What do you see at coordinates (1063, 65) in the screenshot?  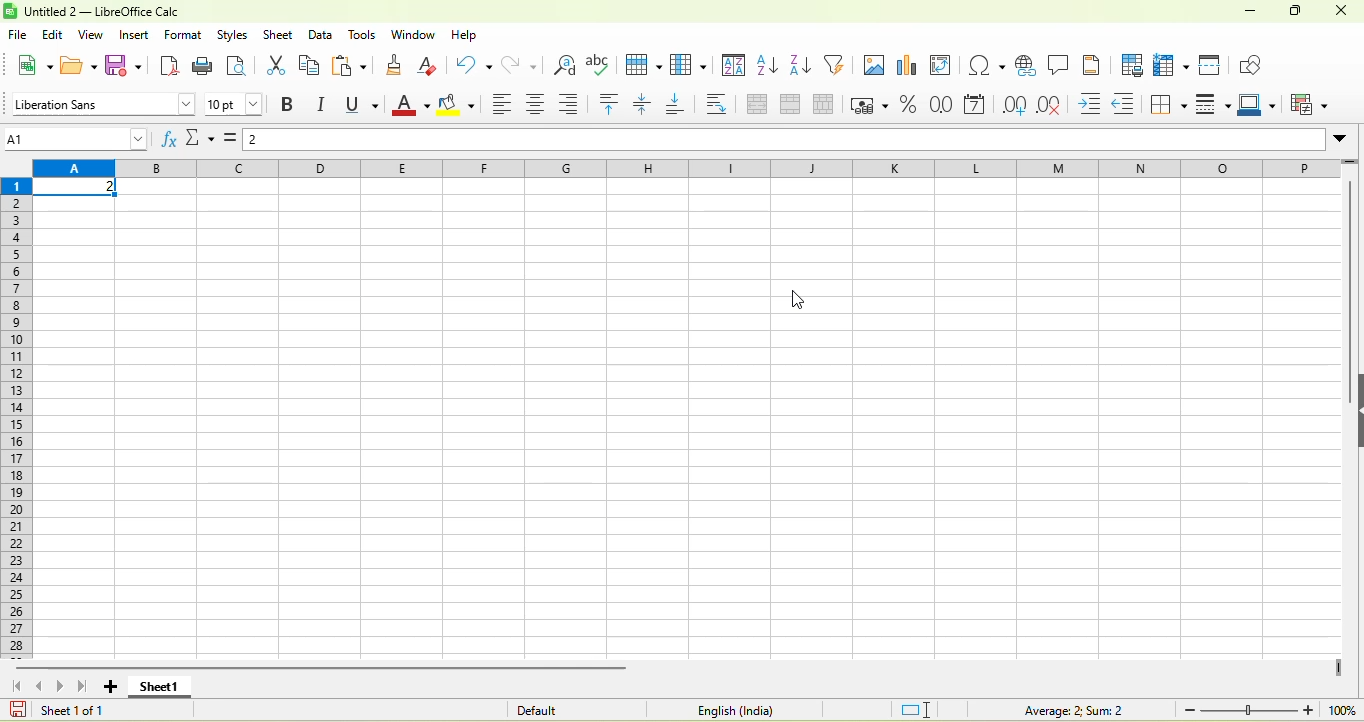 I see `comment` at bounding box center [1063, 65].